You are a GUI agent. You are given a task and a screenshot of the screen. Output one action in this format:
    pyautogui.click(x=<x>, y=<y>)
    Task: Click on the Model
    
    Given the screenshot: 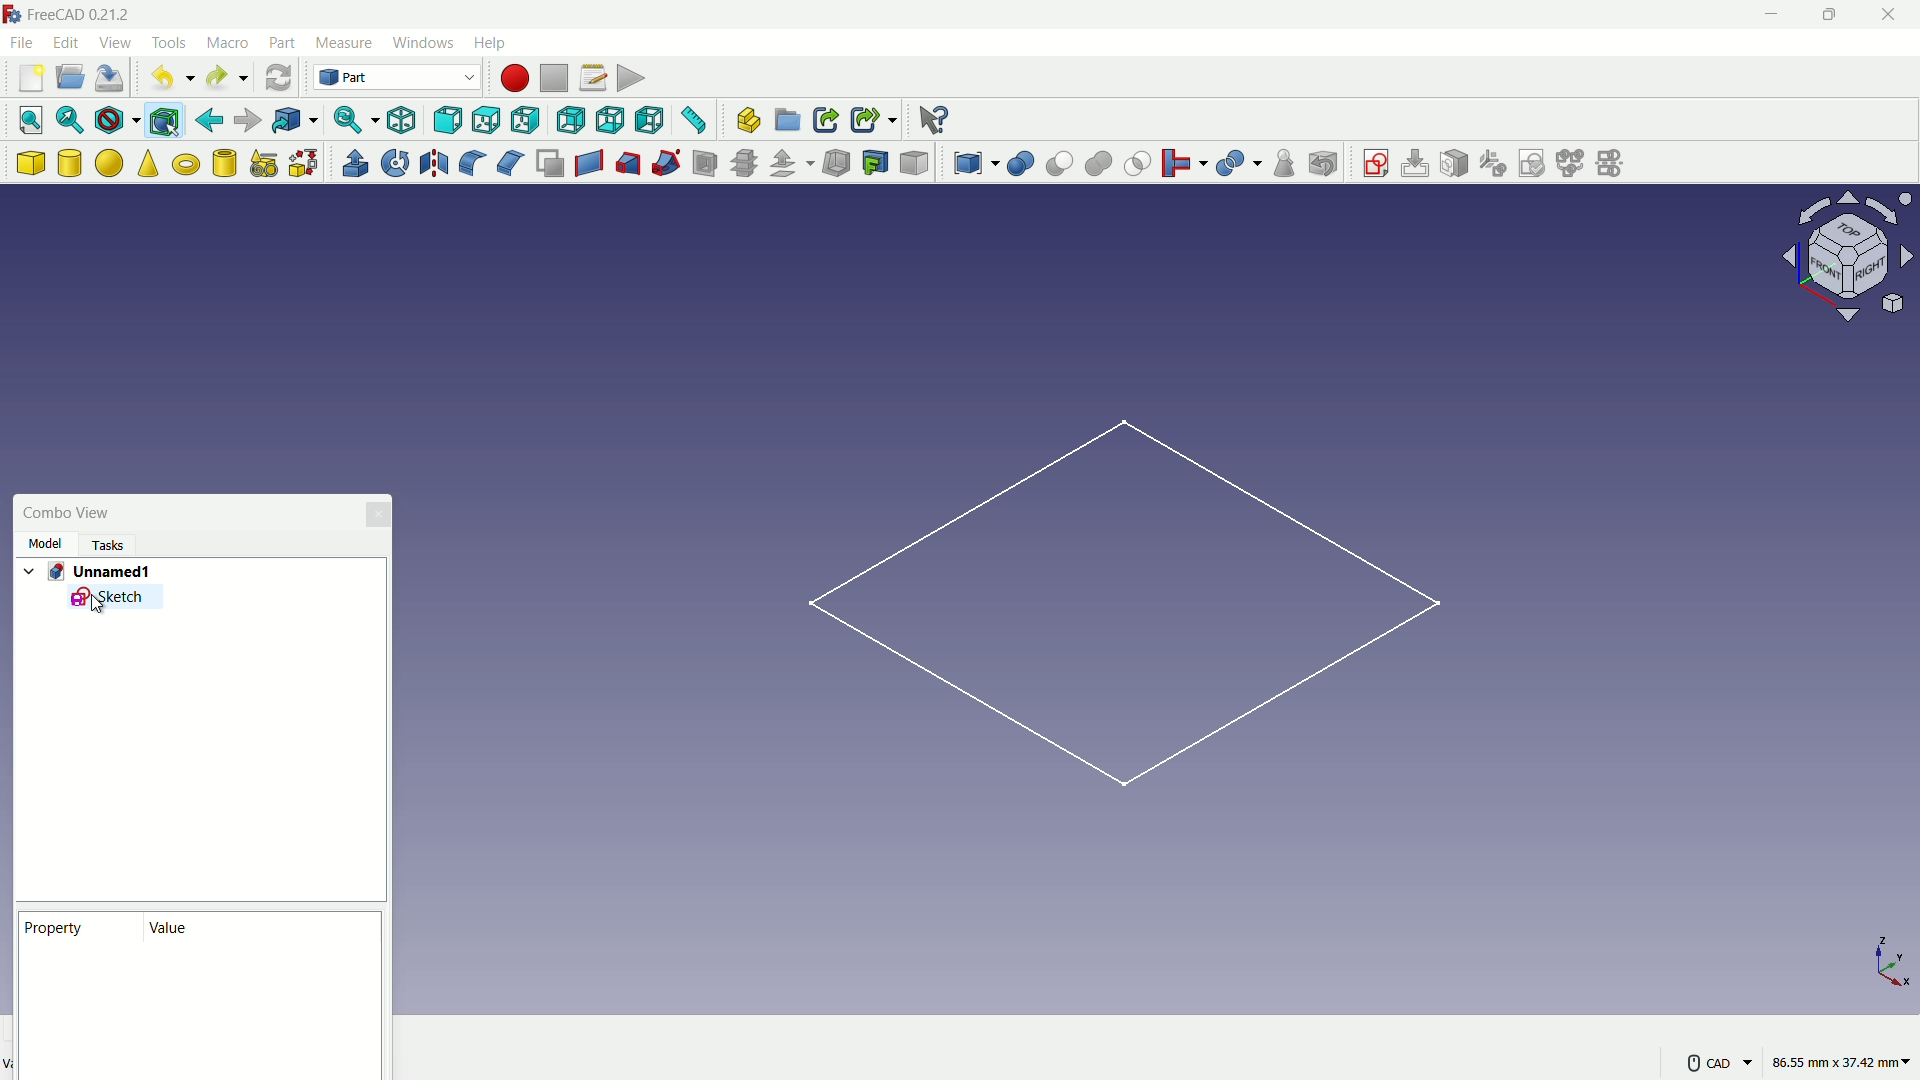 What is the action you would take?
    pyautogui.click(x=47, y=542)
    